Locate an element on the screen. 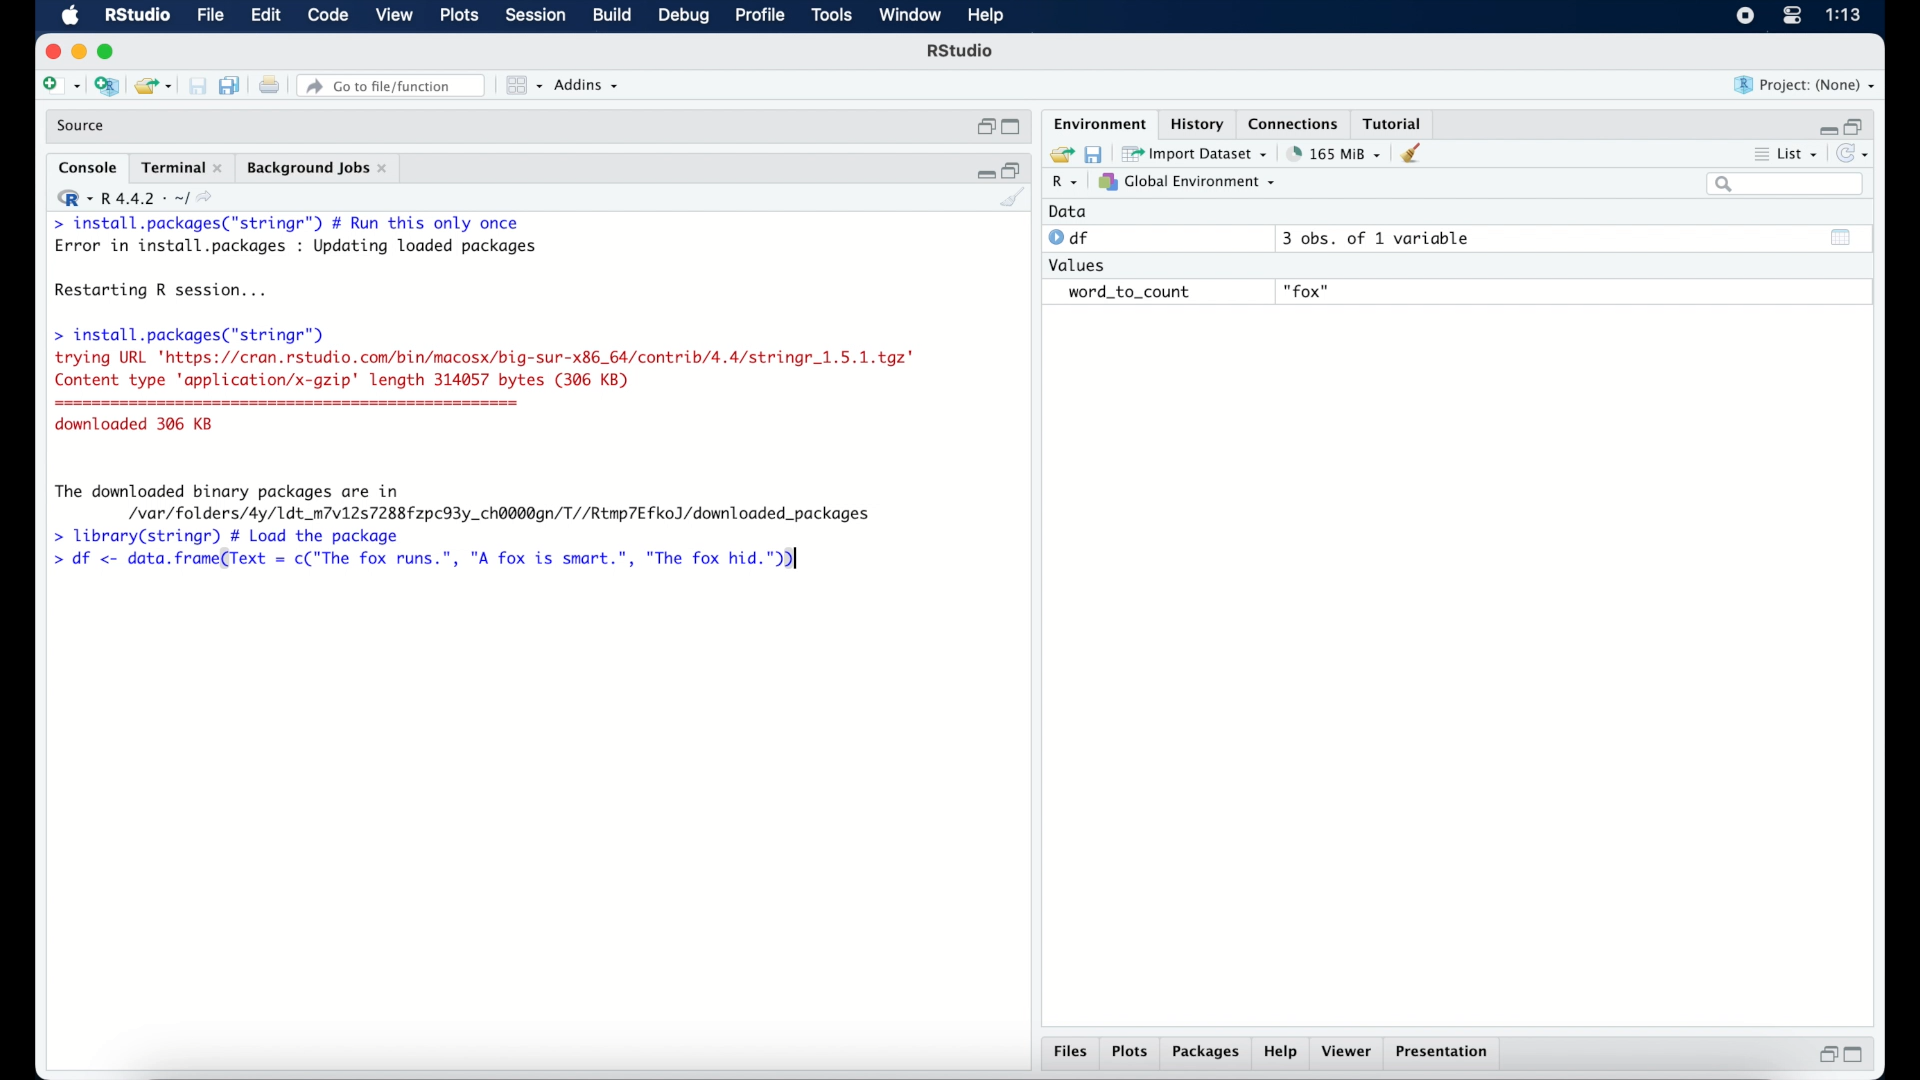 This screenshot has width=1920, height=1080. addins is located at coordinates (587, 85).